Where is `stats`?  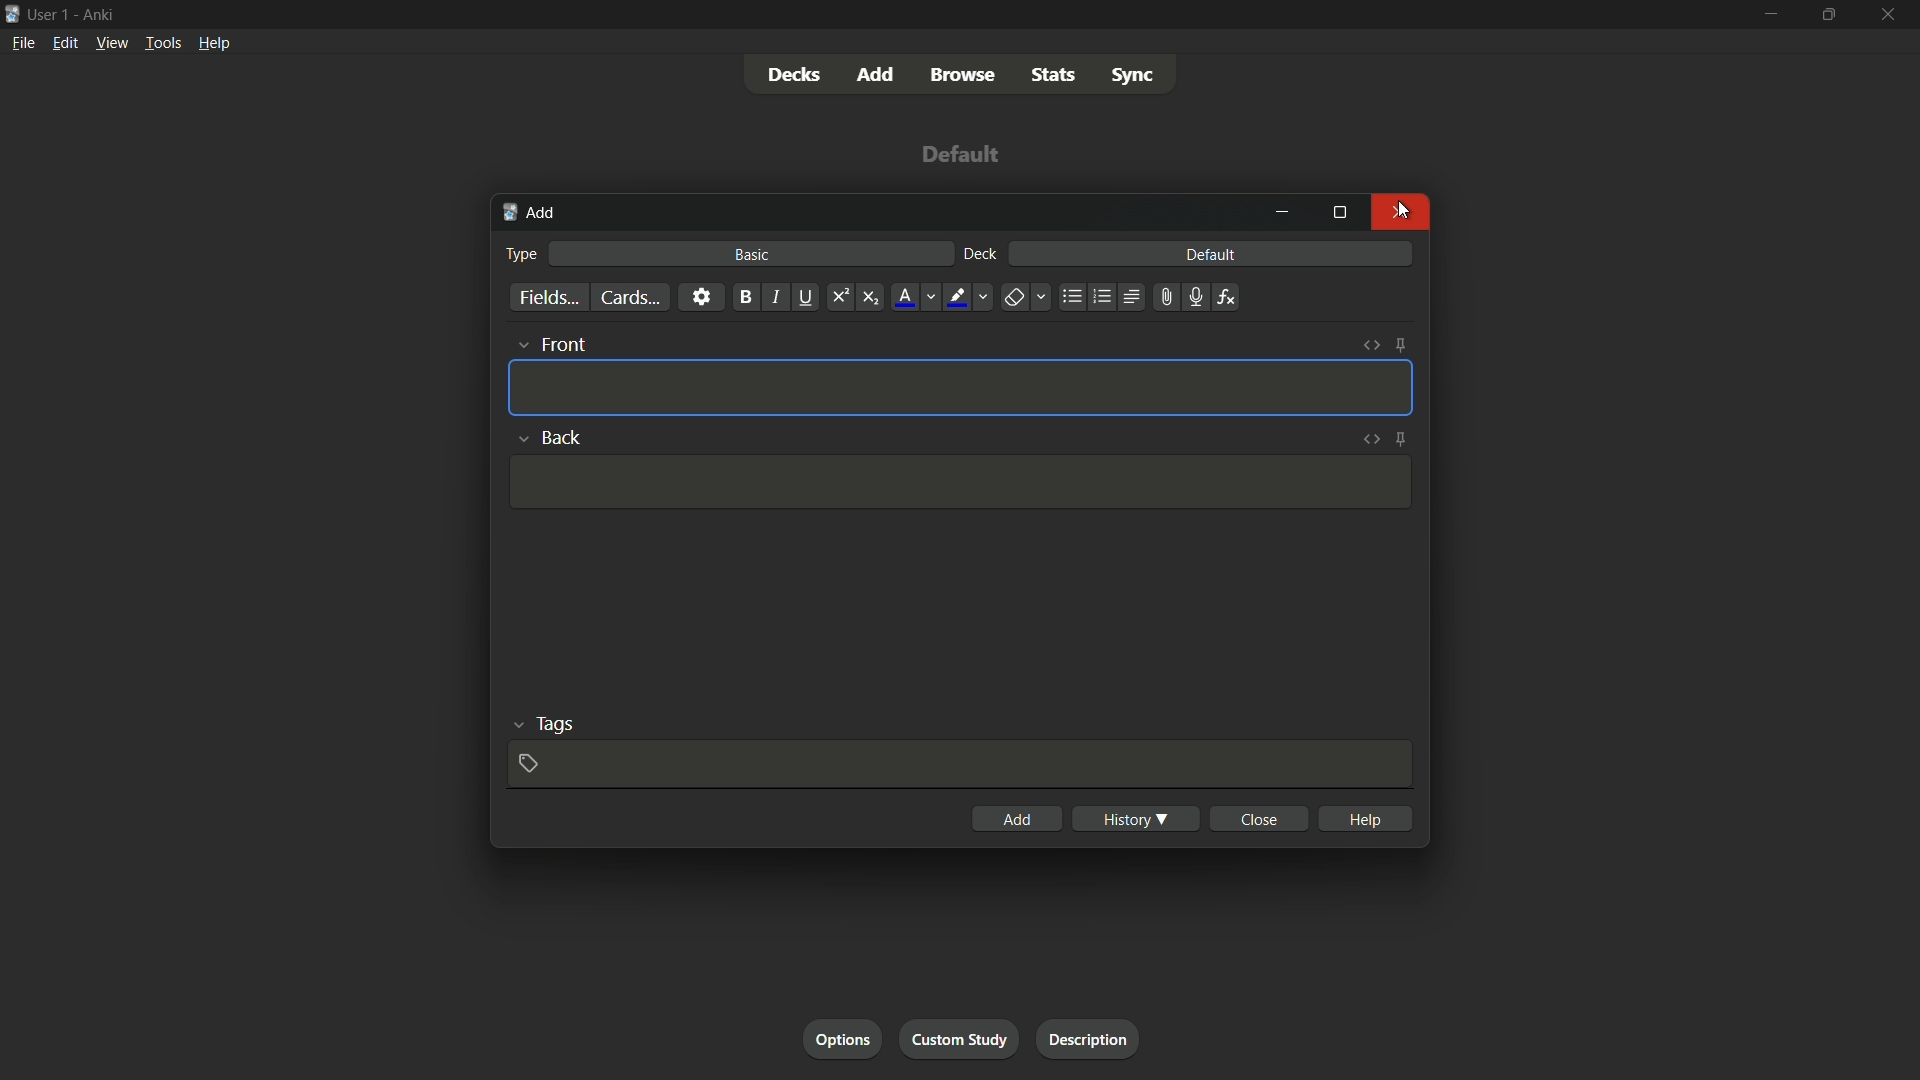
stats is located at coordinates (1053, 76).